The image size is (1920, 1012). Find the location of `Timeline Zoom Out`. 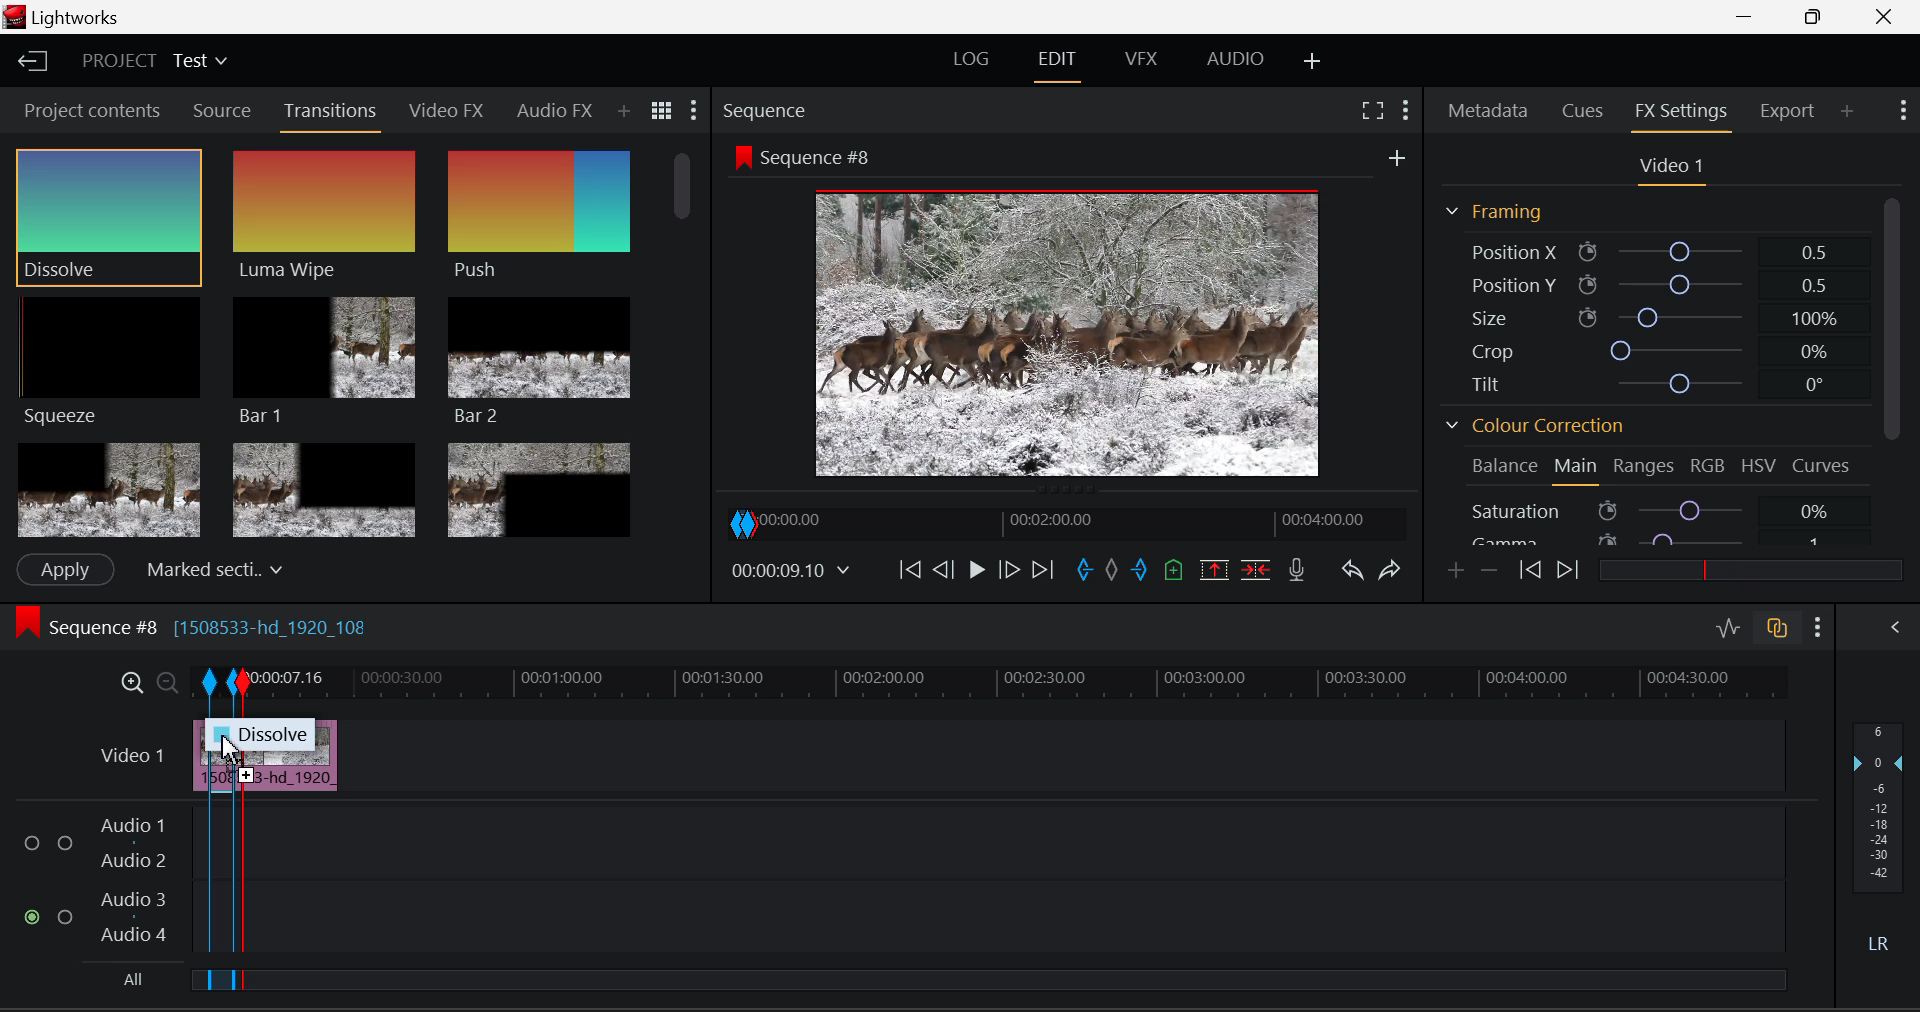

Timeline Zoom Out is located at coordinates (164, 679).